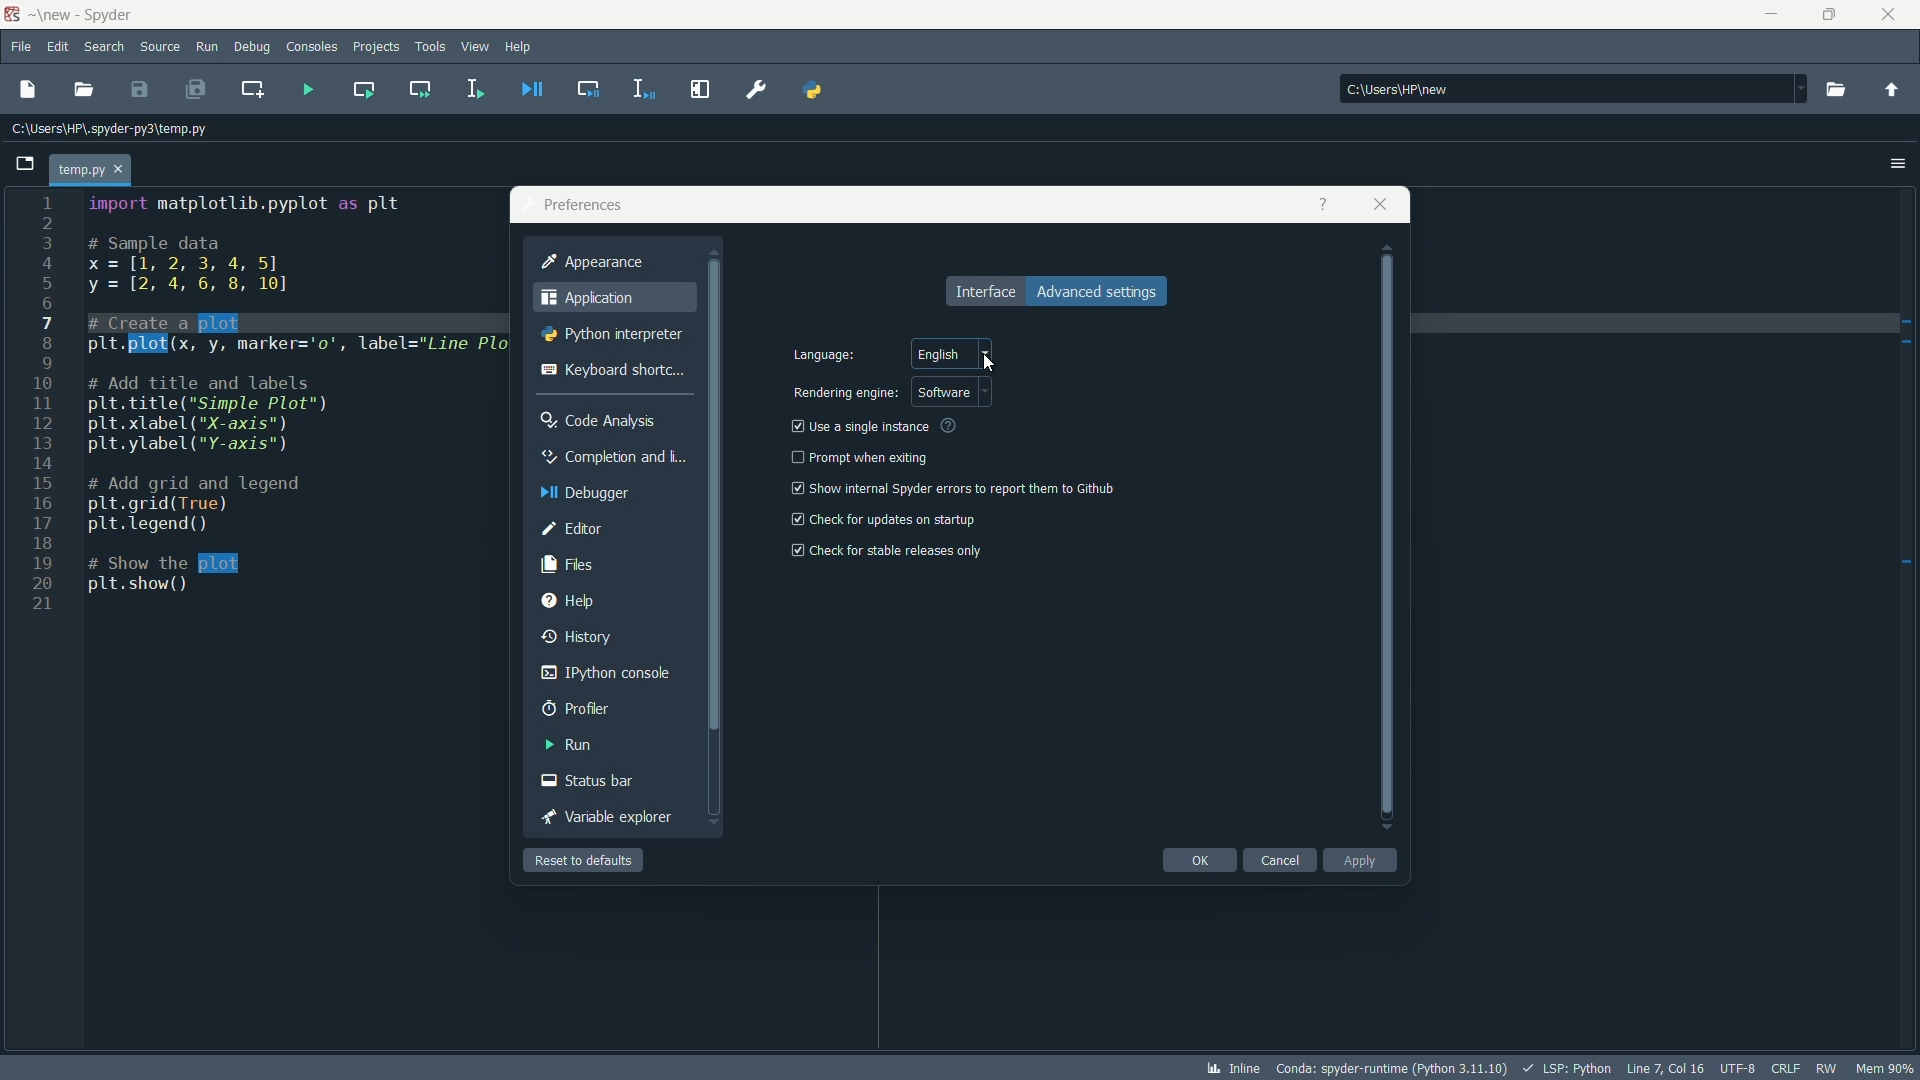  I want to click on language, so click(823, 356).